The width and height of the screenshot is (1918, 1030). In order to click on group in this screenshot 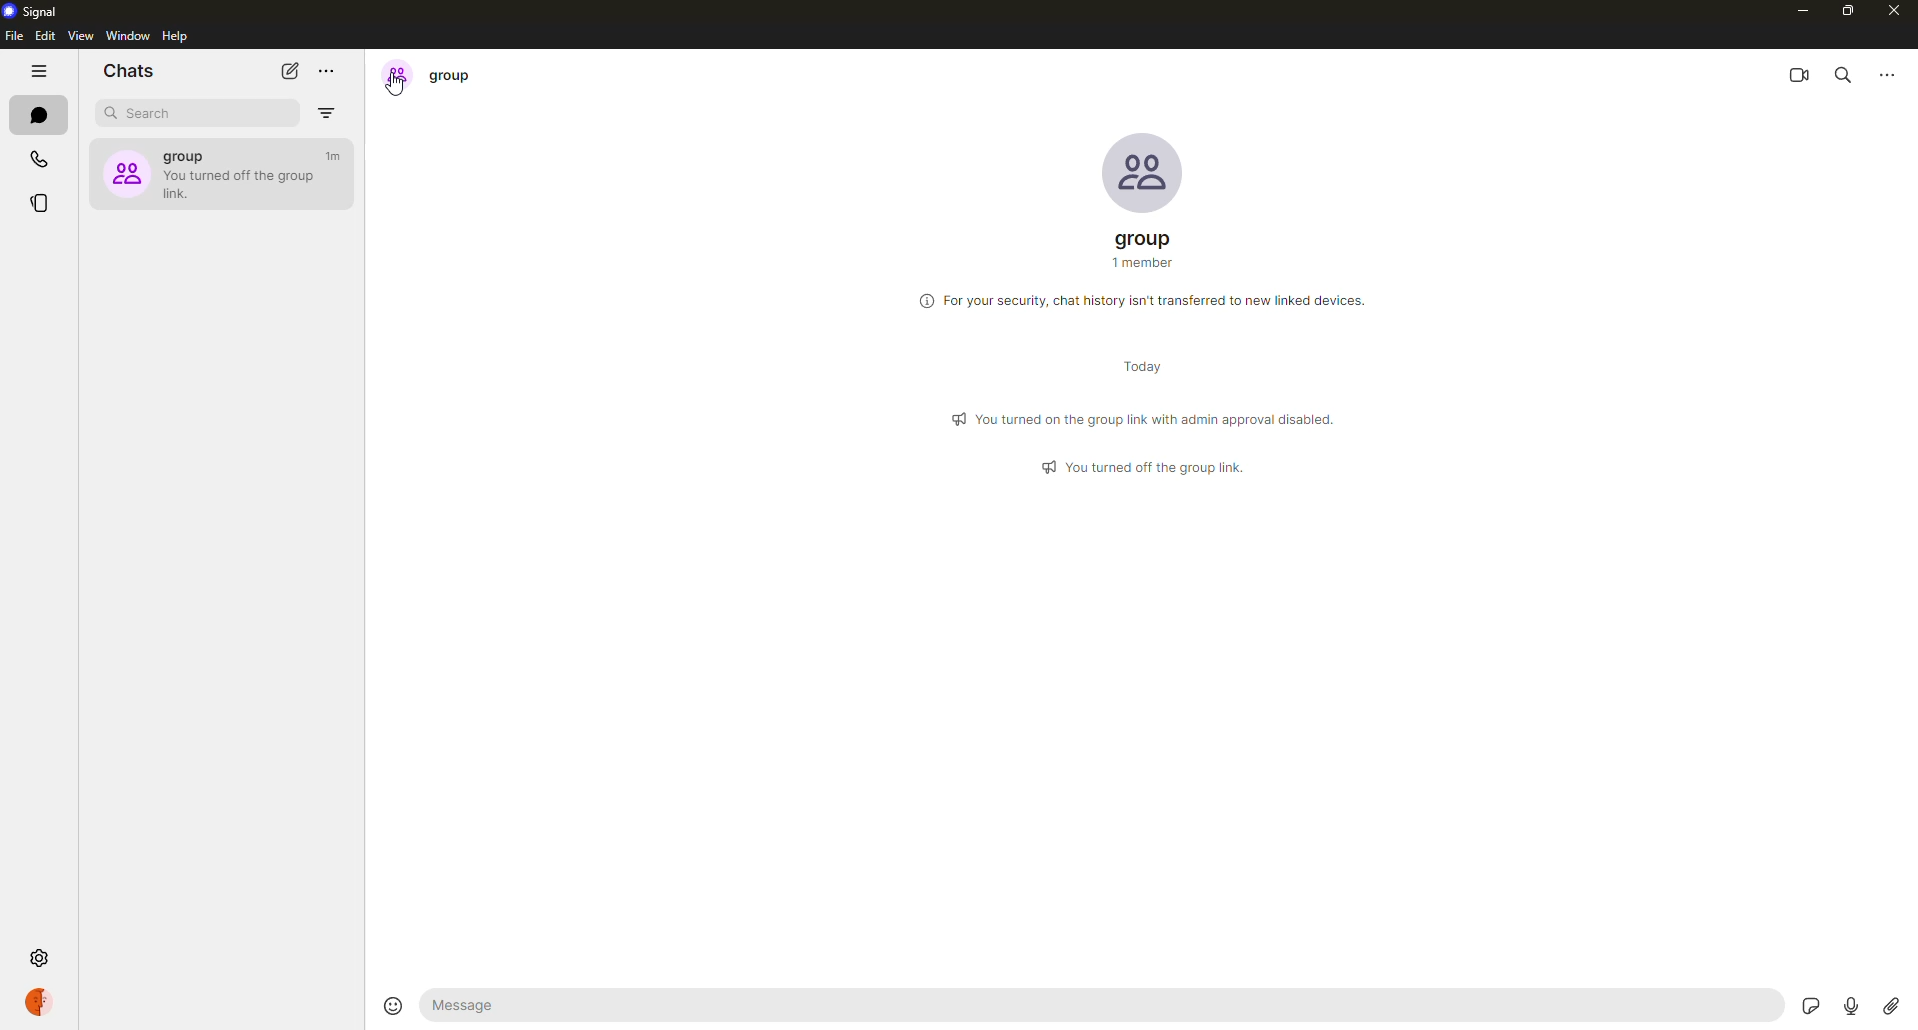, I will do `click(1144, 252)`.